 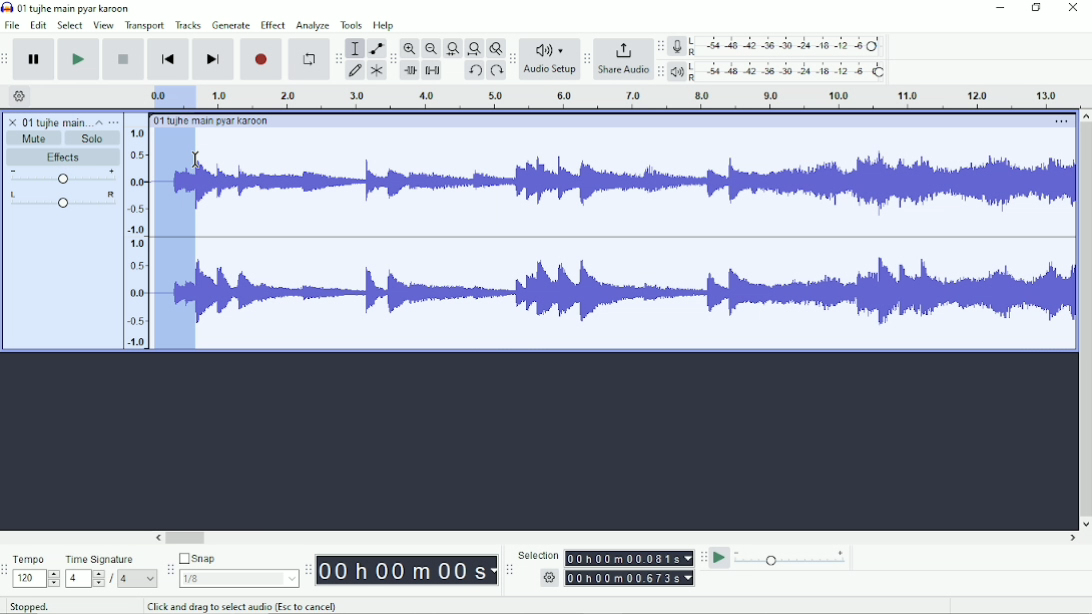 I want to click on Audacity play-at-speed toolbar, so click(x=702, y=557).